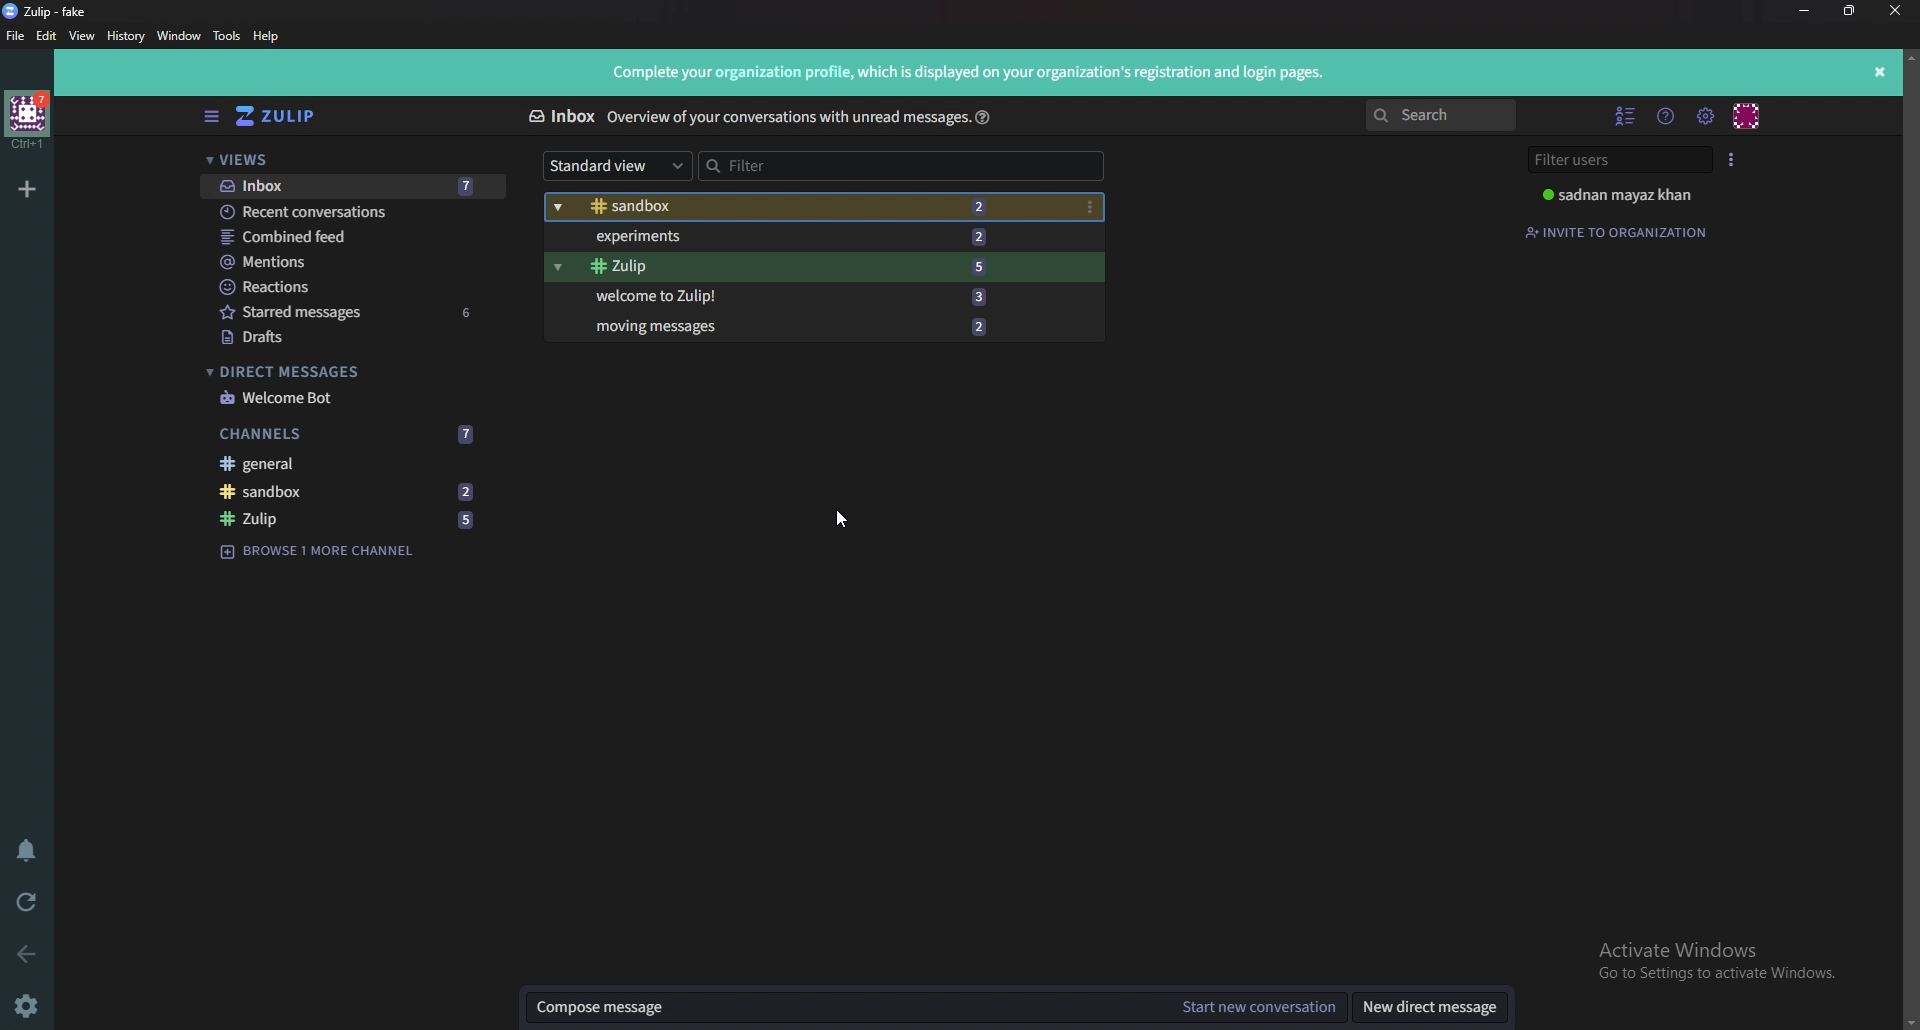  I want to click on Enable do not disturb, so click(28, 853).